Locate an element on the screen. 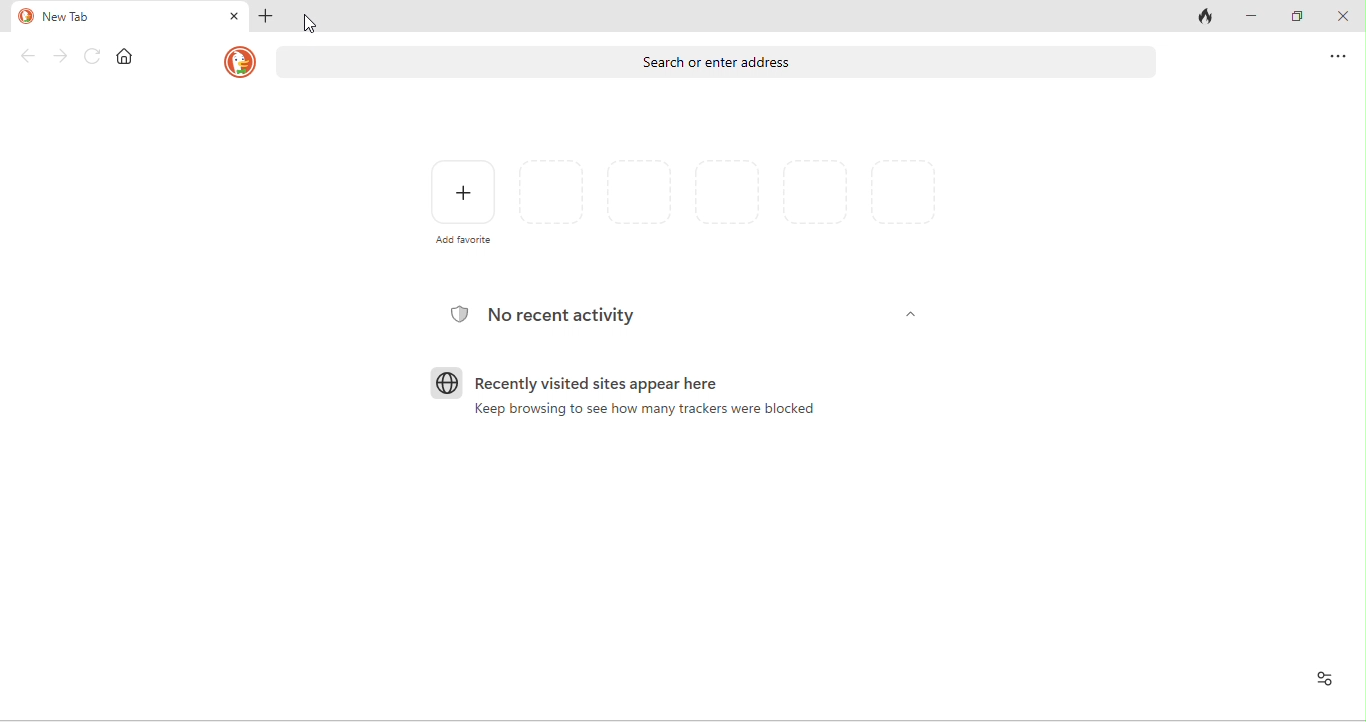 Image resolution: width=1366 pixels, height=722 pixels. dropdown is located at coordinates (905, 315).